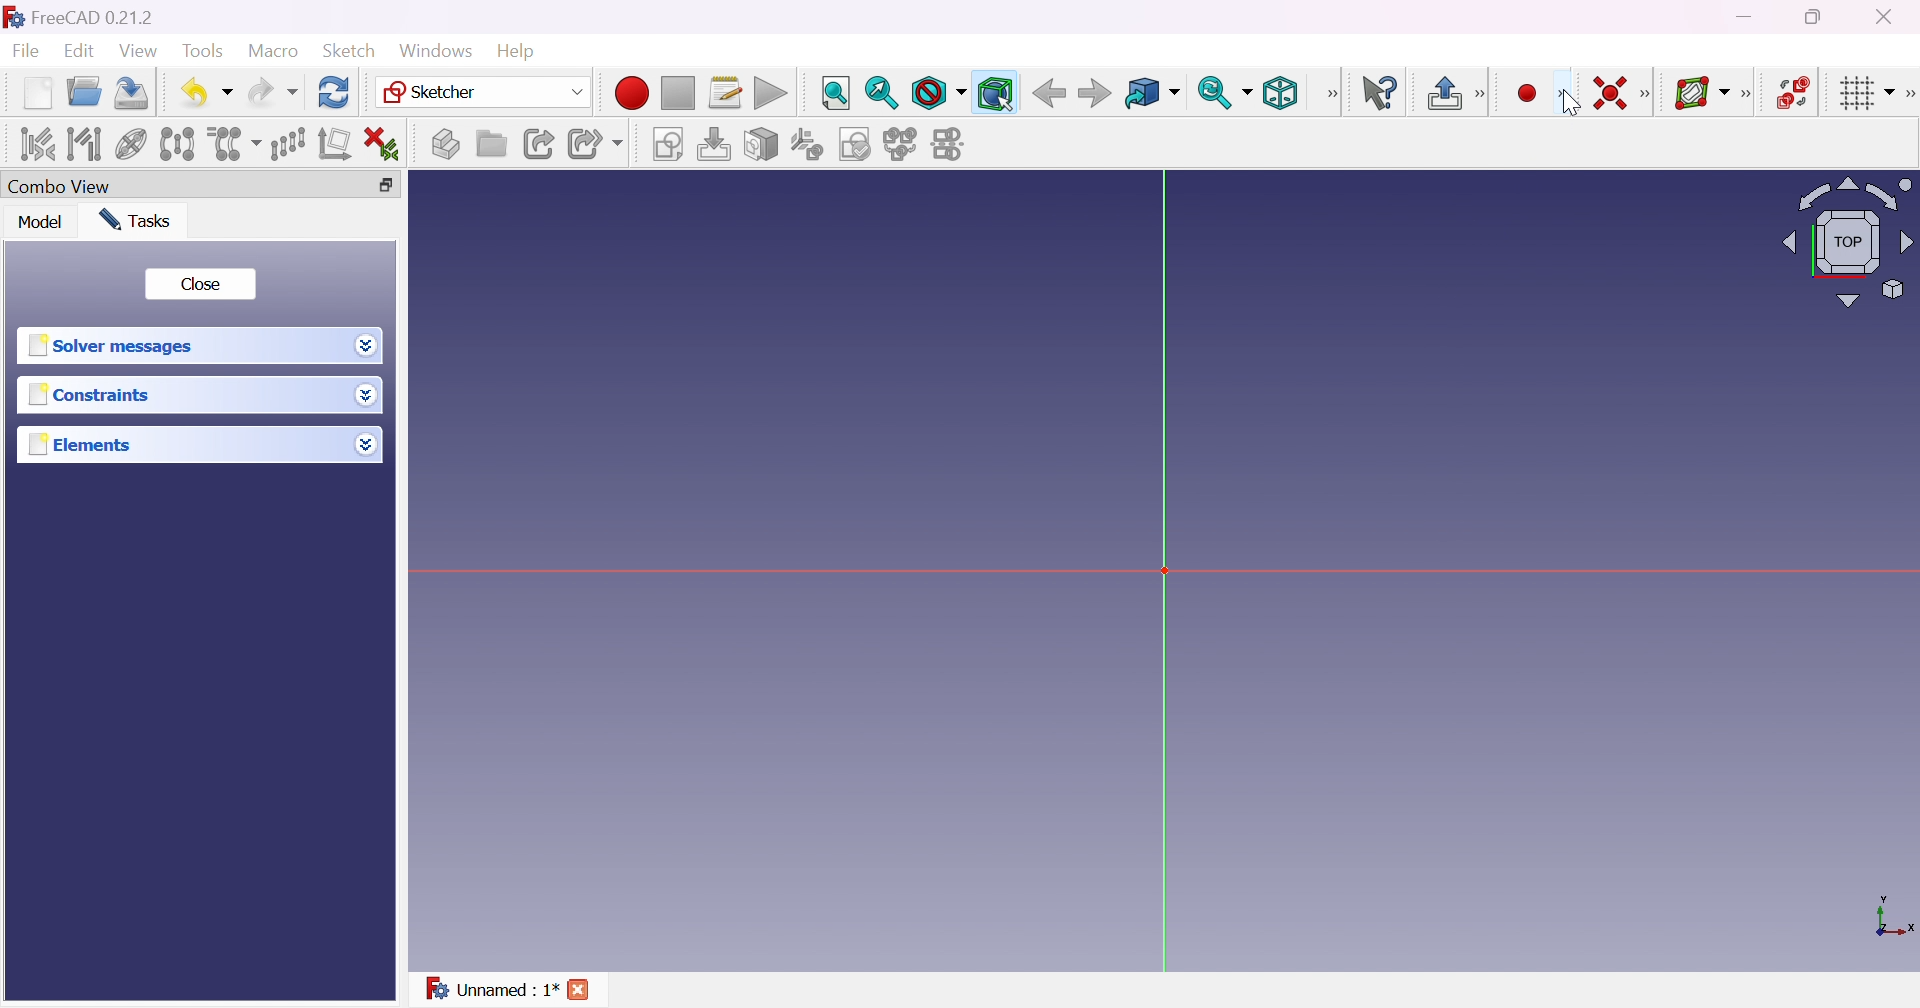 This screenshot has height=1008, width=1920. I want to click on Restore down, so click(1817, 17).